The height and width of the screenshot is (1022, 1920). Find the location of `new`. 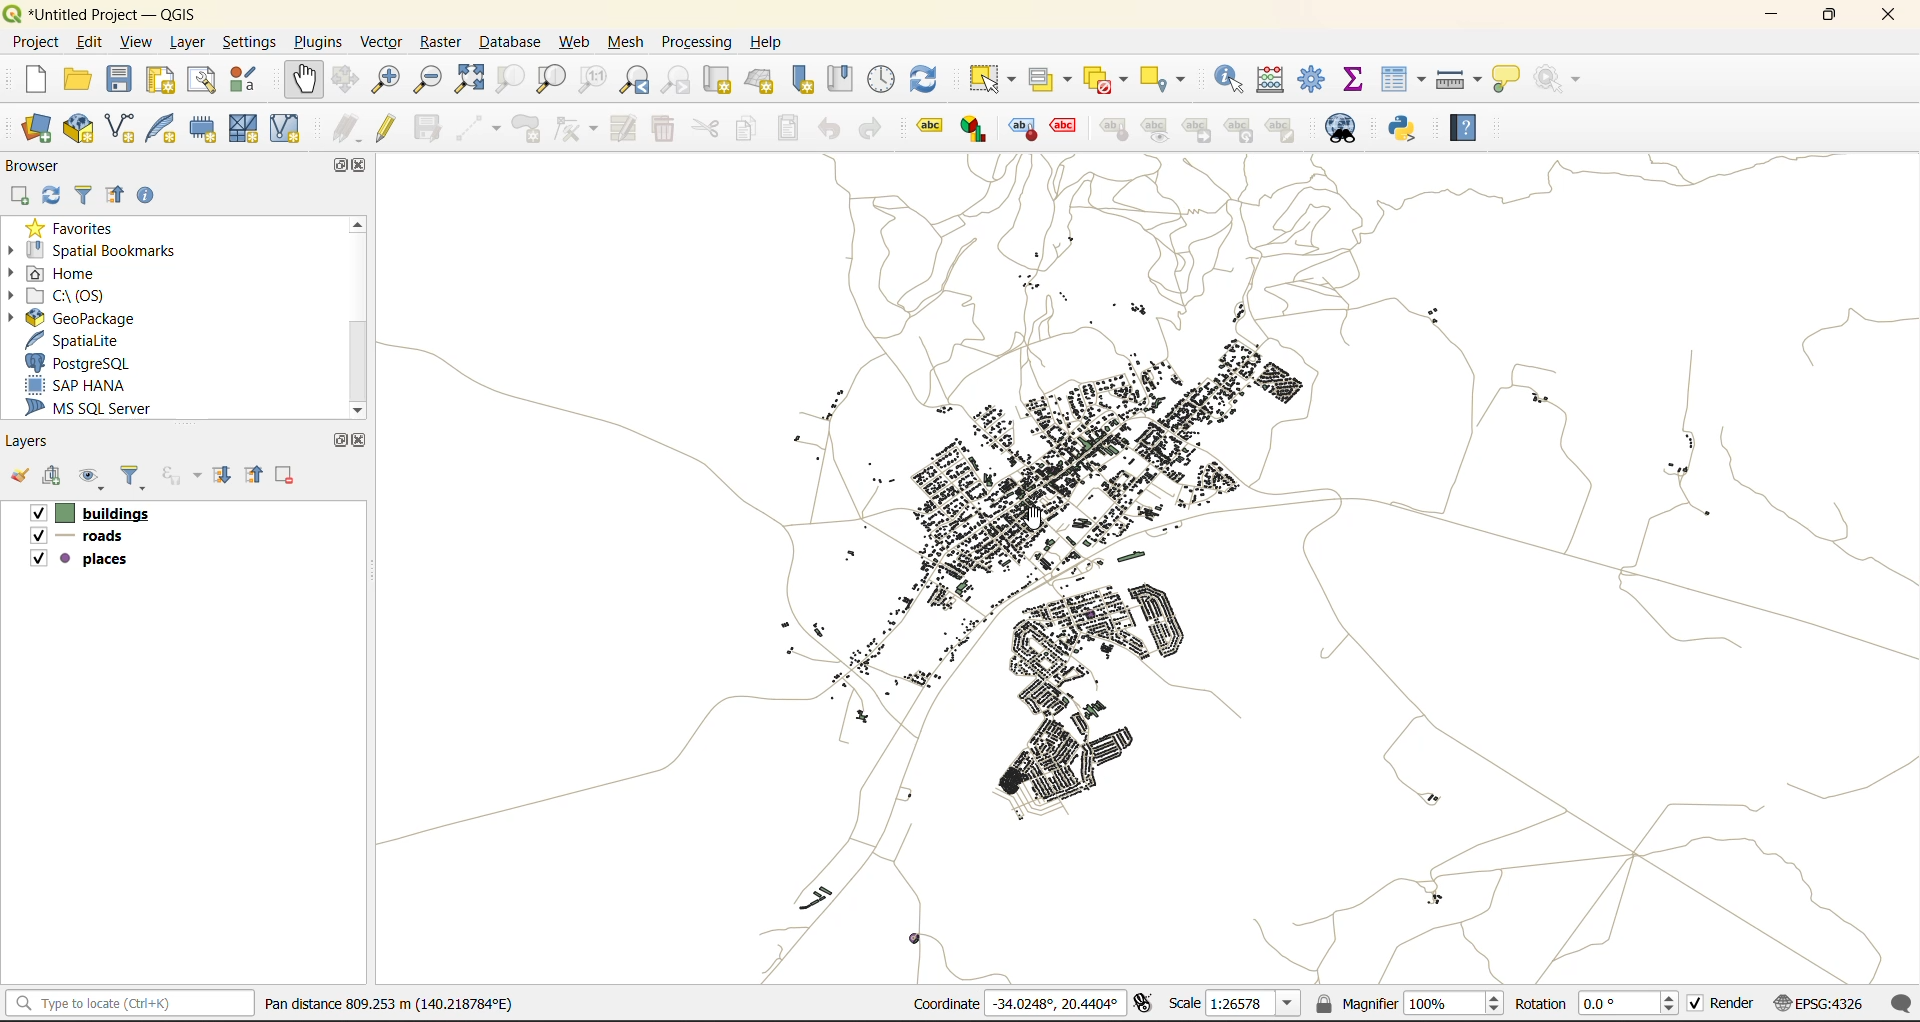

new is located at coordinates (26, 80).